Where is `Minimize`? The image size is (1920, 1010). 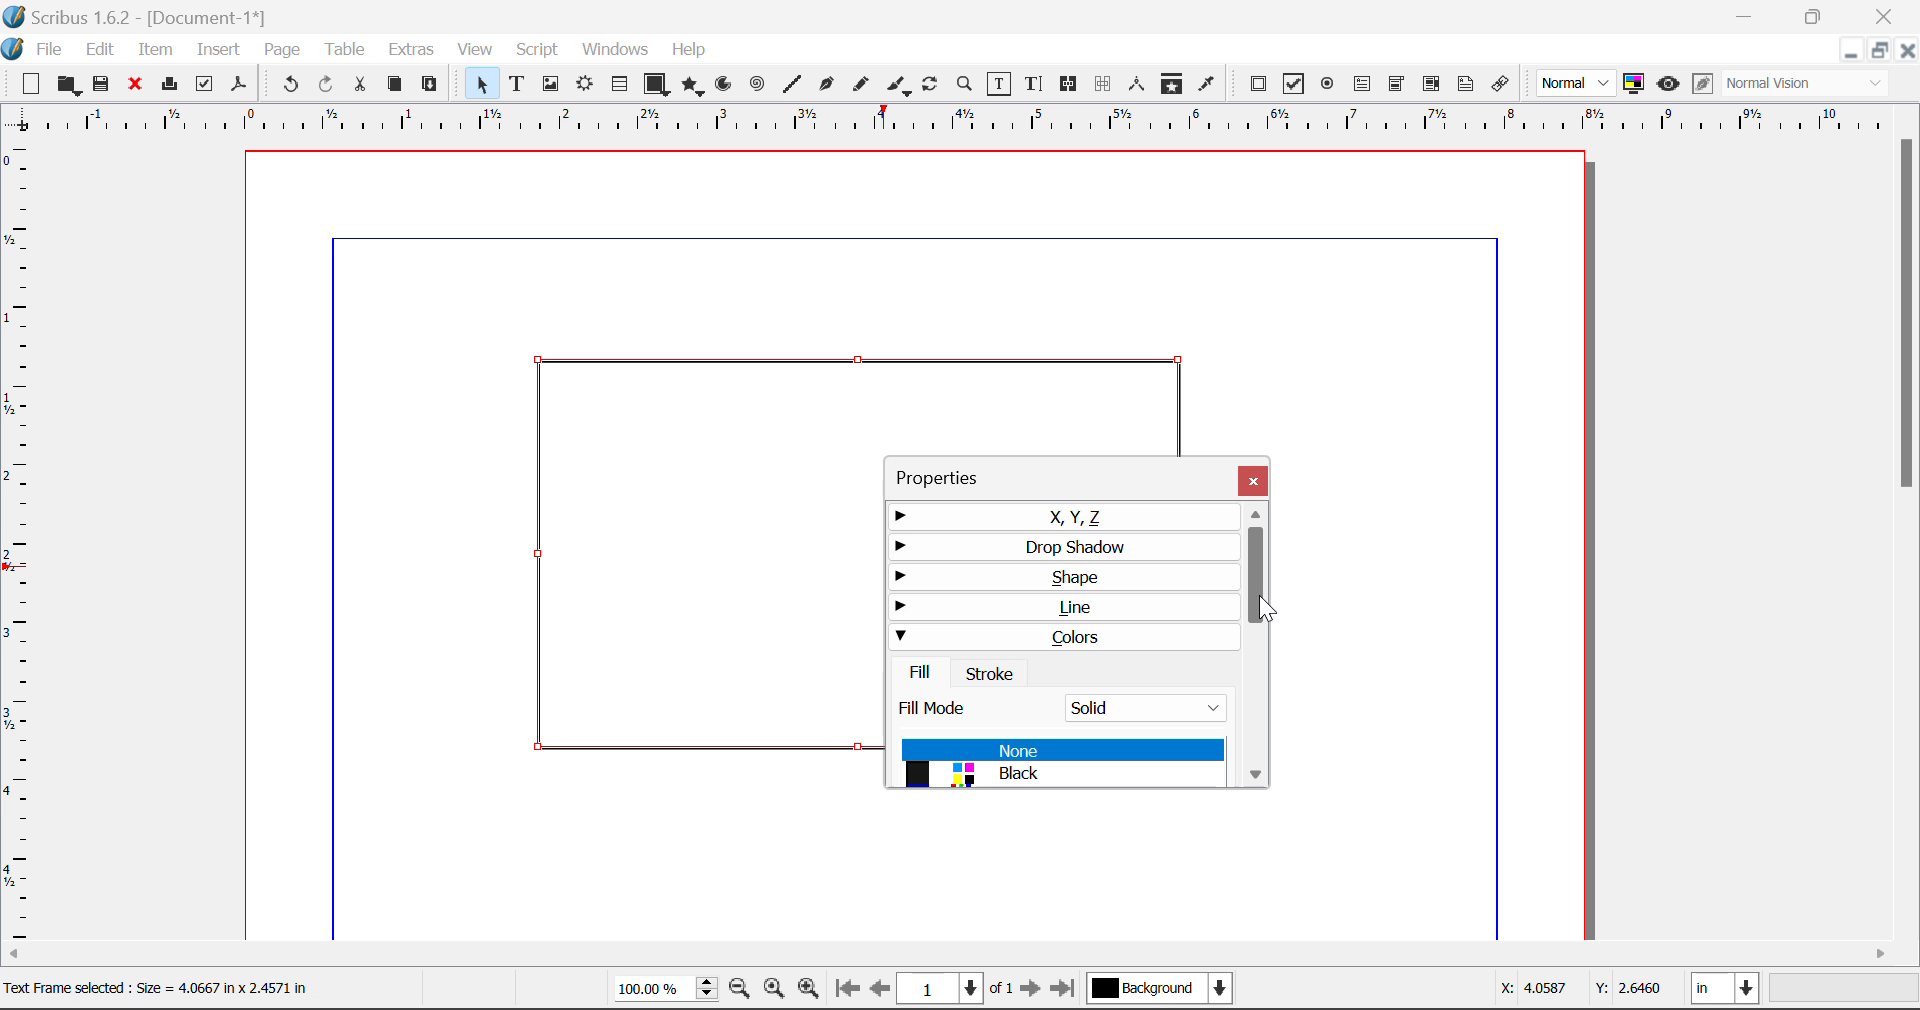
Minimize is located at coordinates (1817, 15).